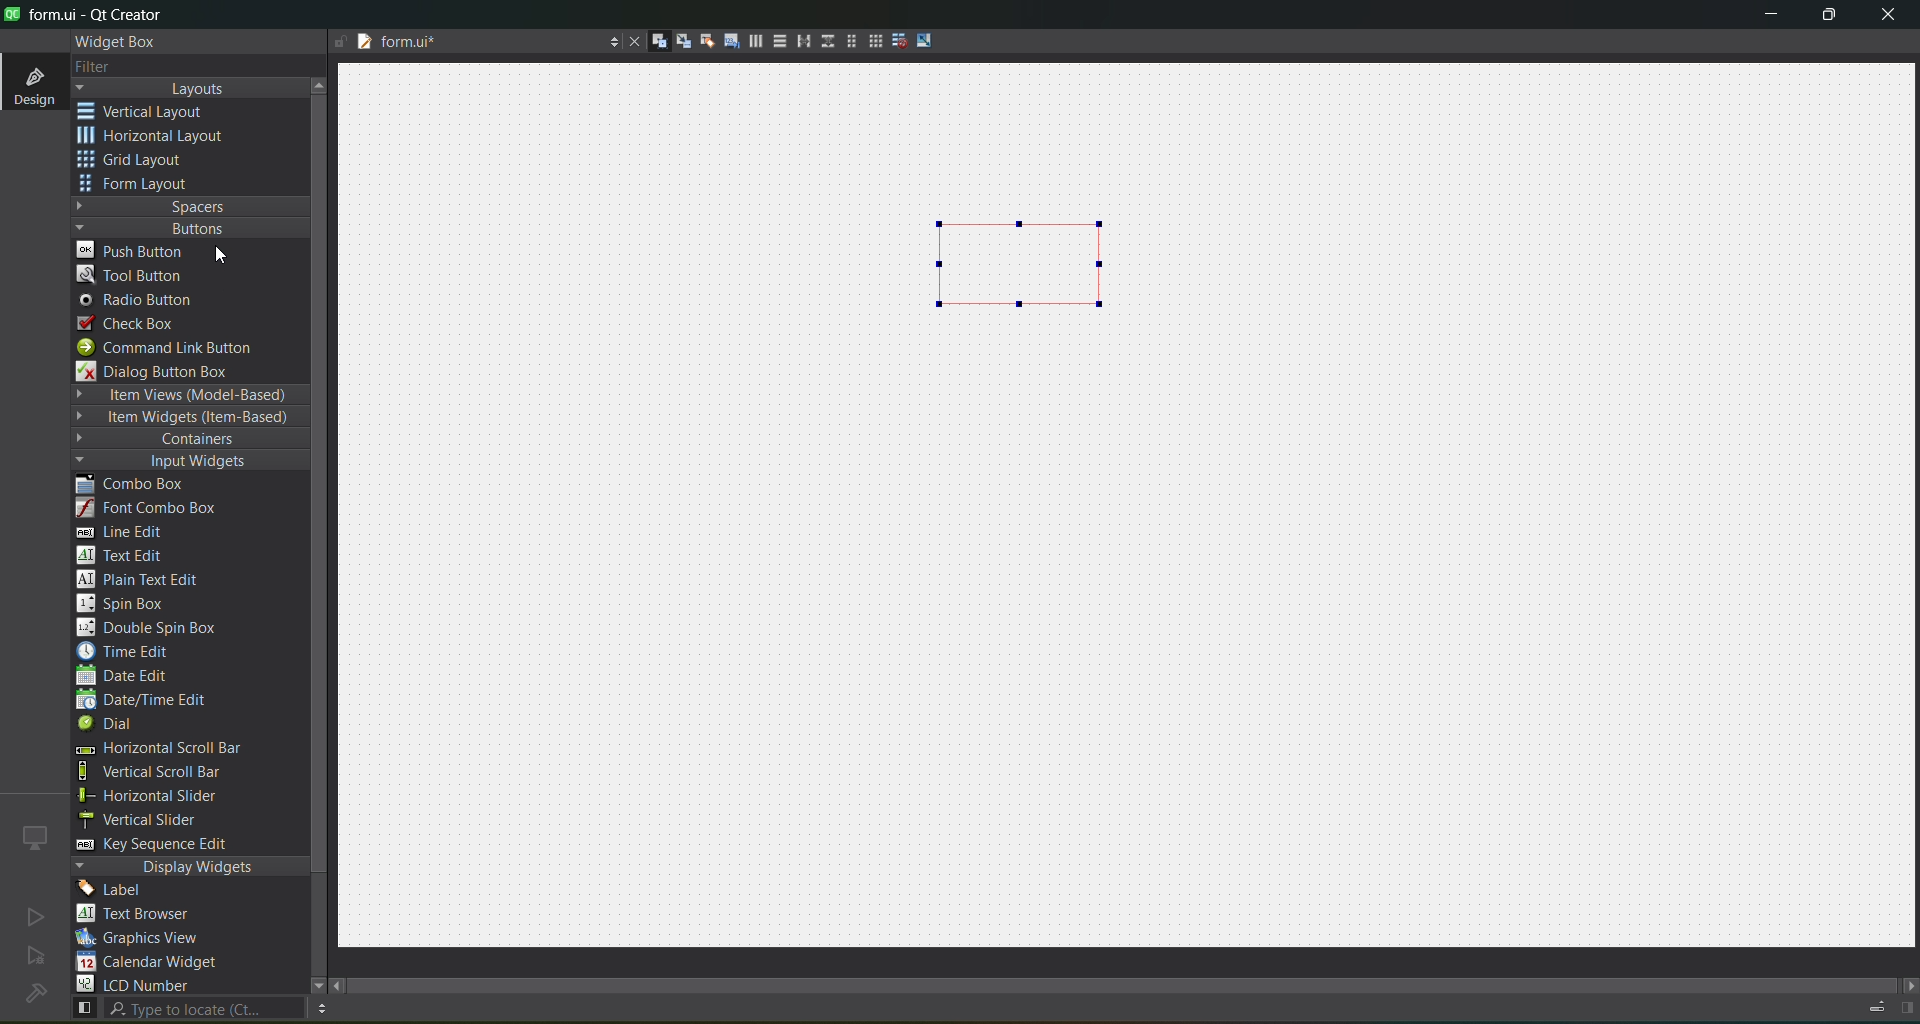 This screenshot has width=1920, height=1024. Describe the element at coordinates (150, 964) in the screenshot. I see `calendar` at that location.